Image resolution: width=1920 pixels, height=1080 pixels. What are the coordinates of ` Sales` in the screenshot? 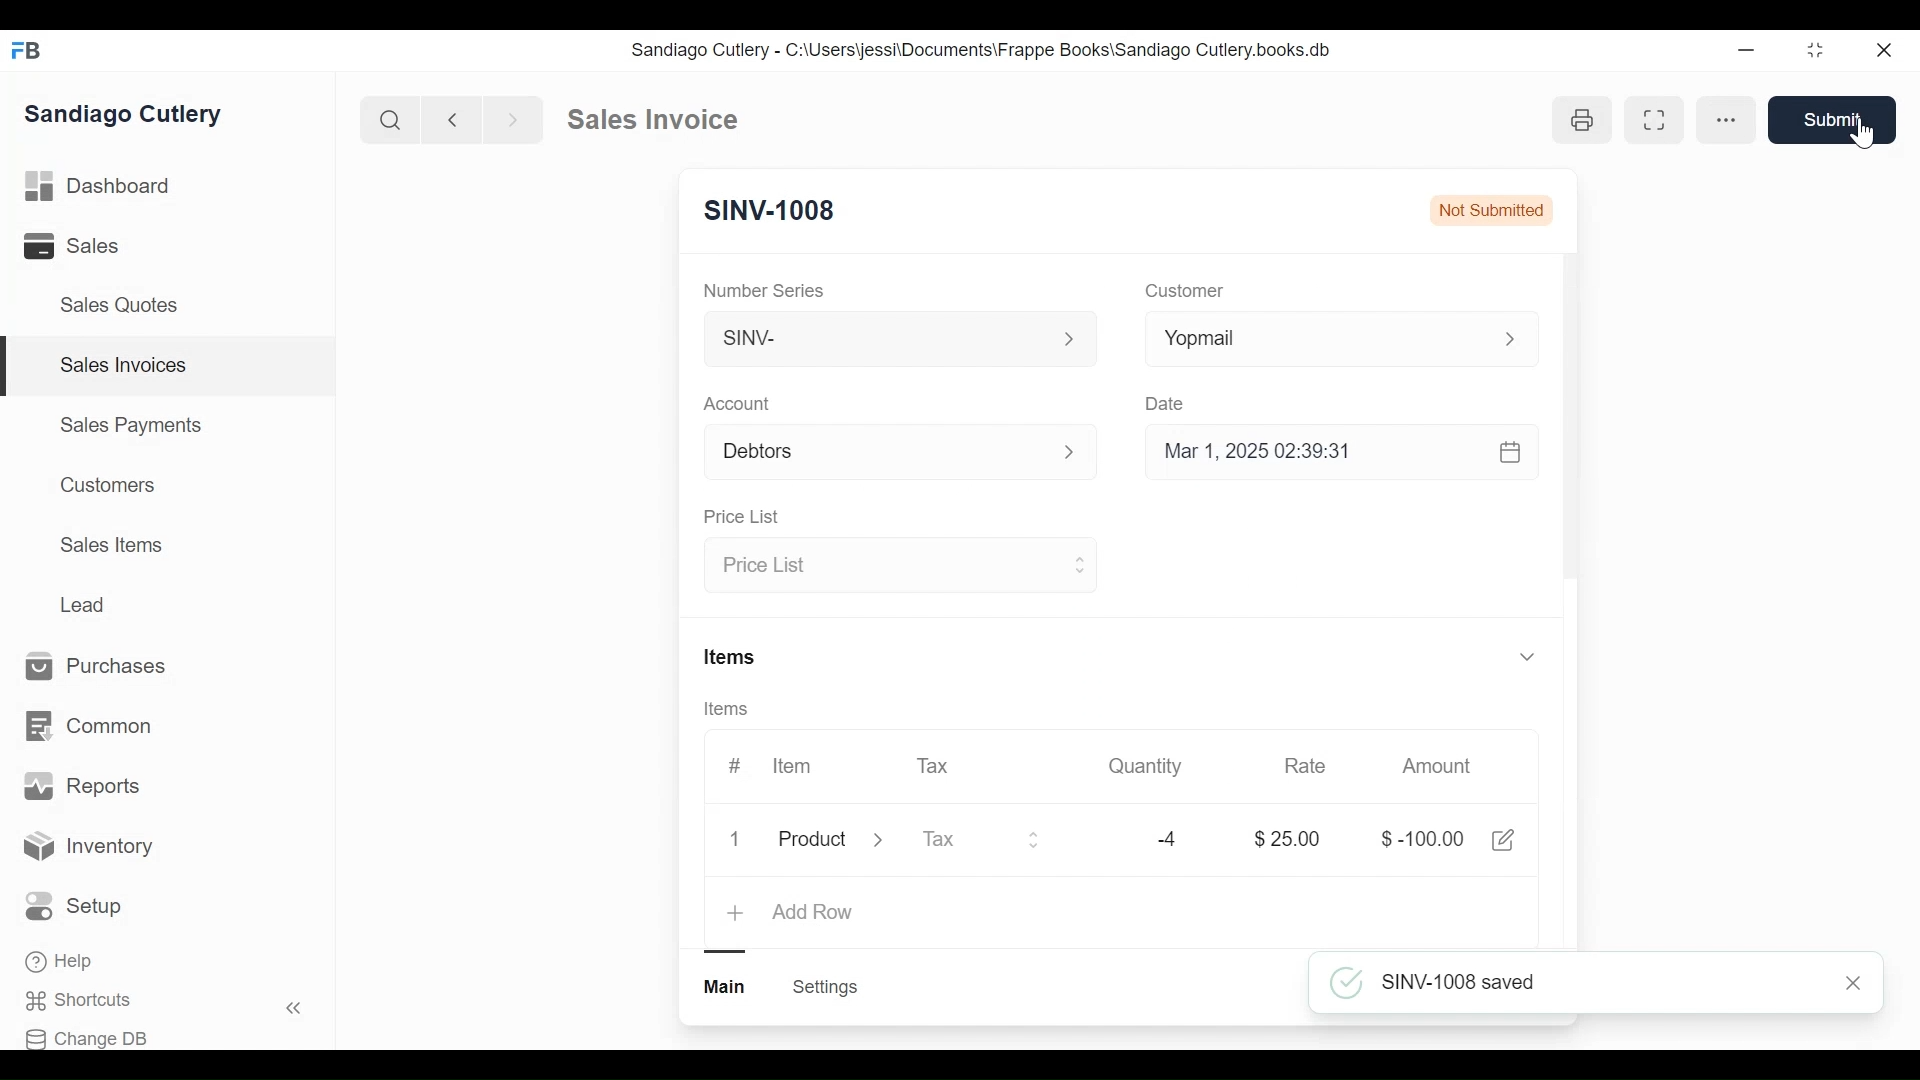 It's located at (68, 245).